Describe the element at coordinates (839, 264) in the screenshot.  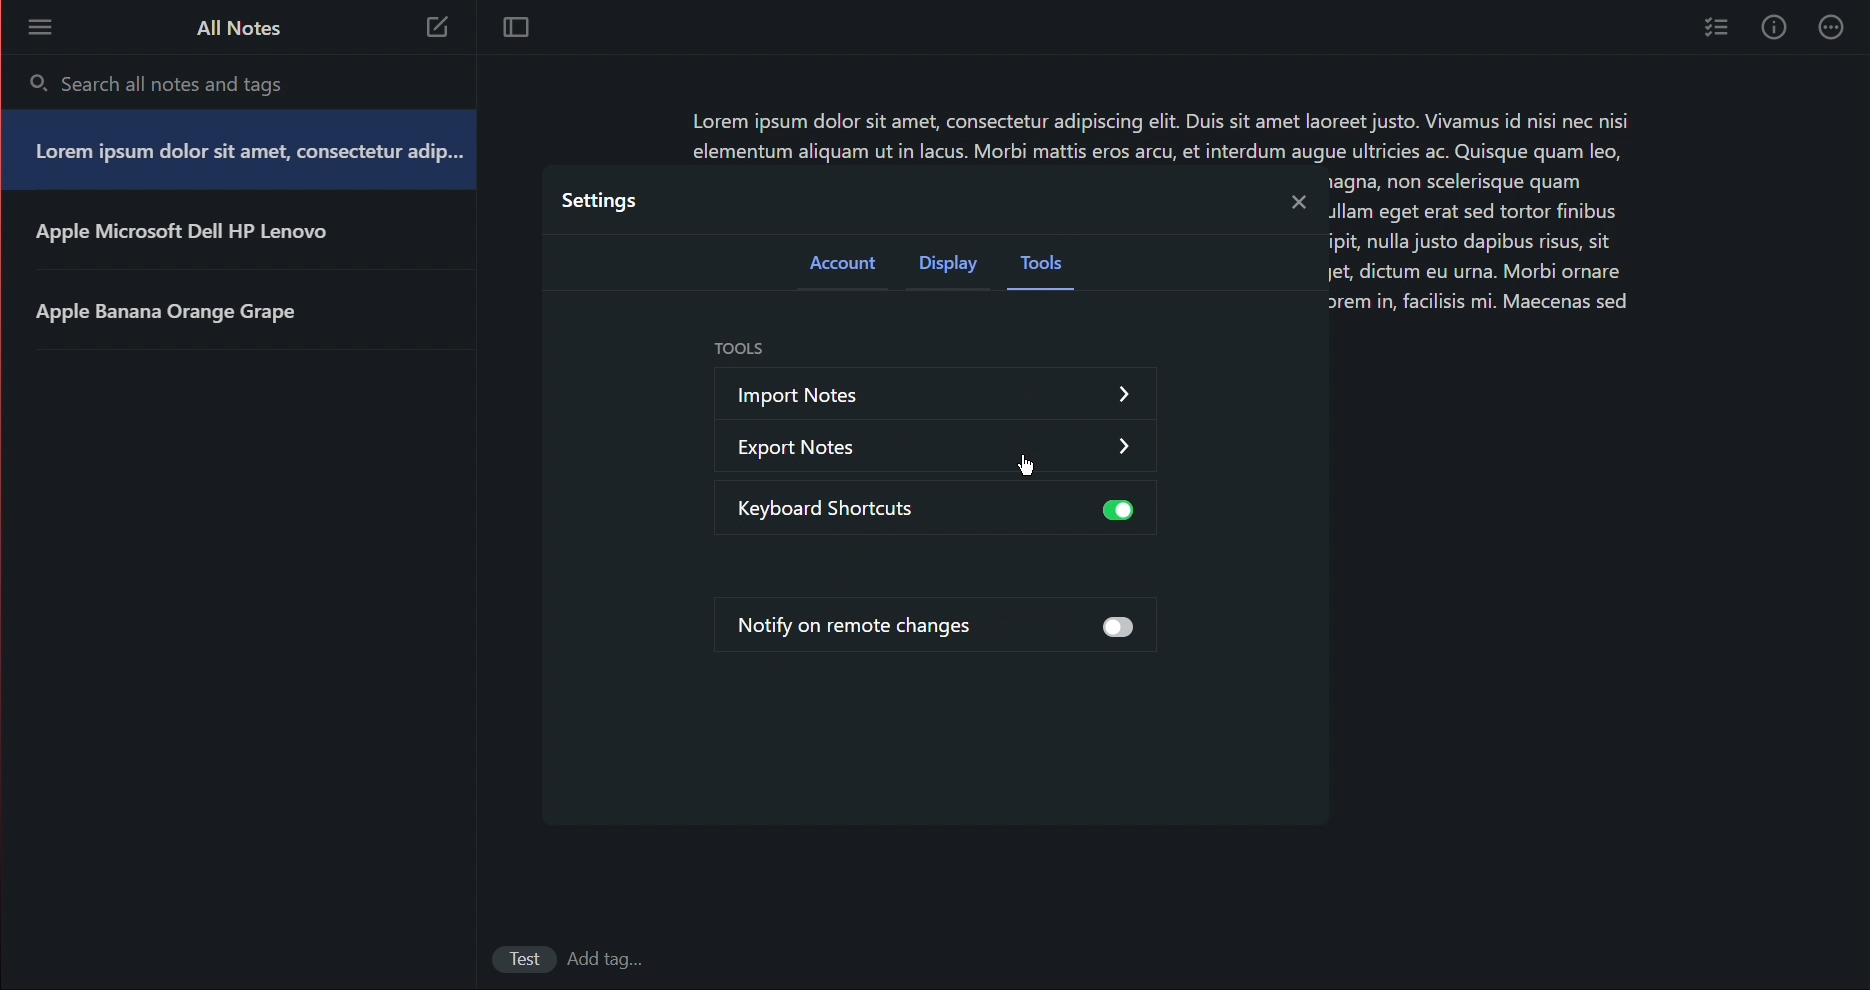
I see `Account` at that location.